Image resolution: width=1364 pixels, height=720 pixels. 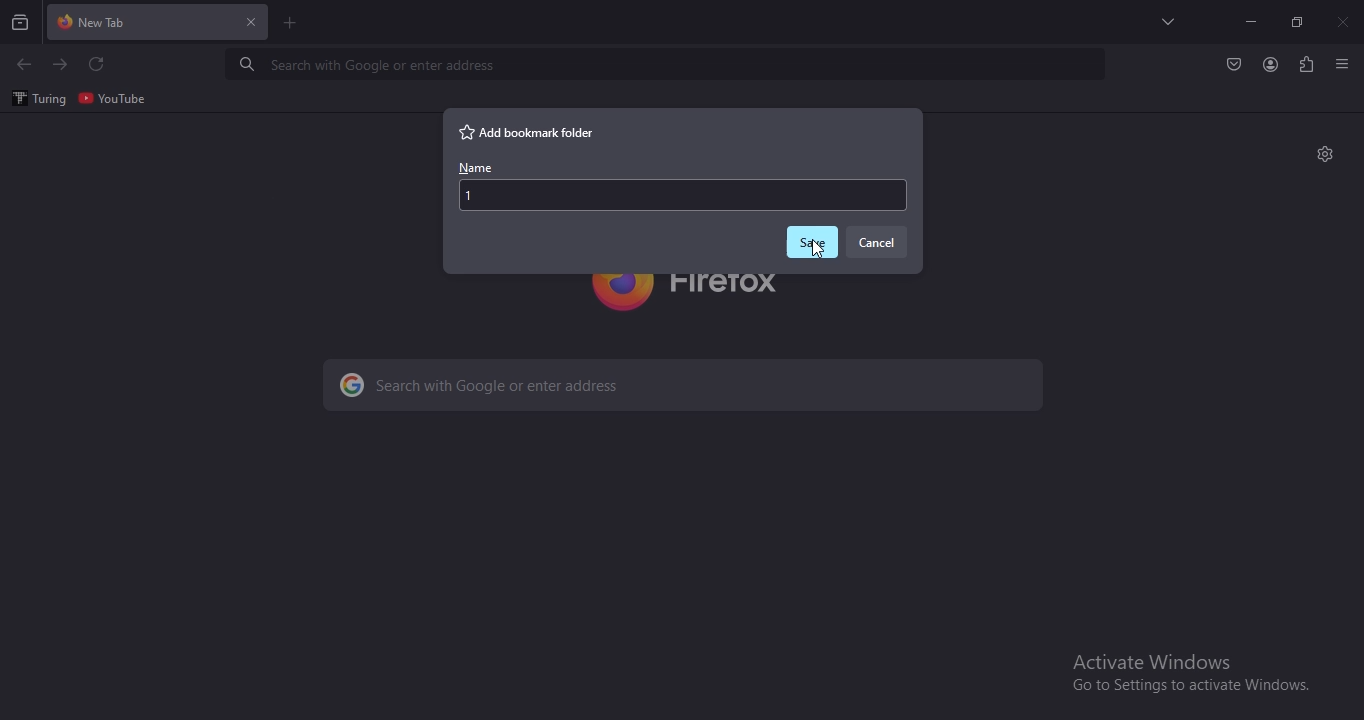 I want to click on new tab, so click(x=291, y=25).